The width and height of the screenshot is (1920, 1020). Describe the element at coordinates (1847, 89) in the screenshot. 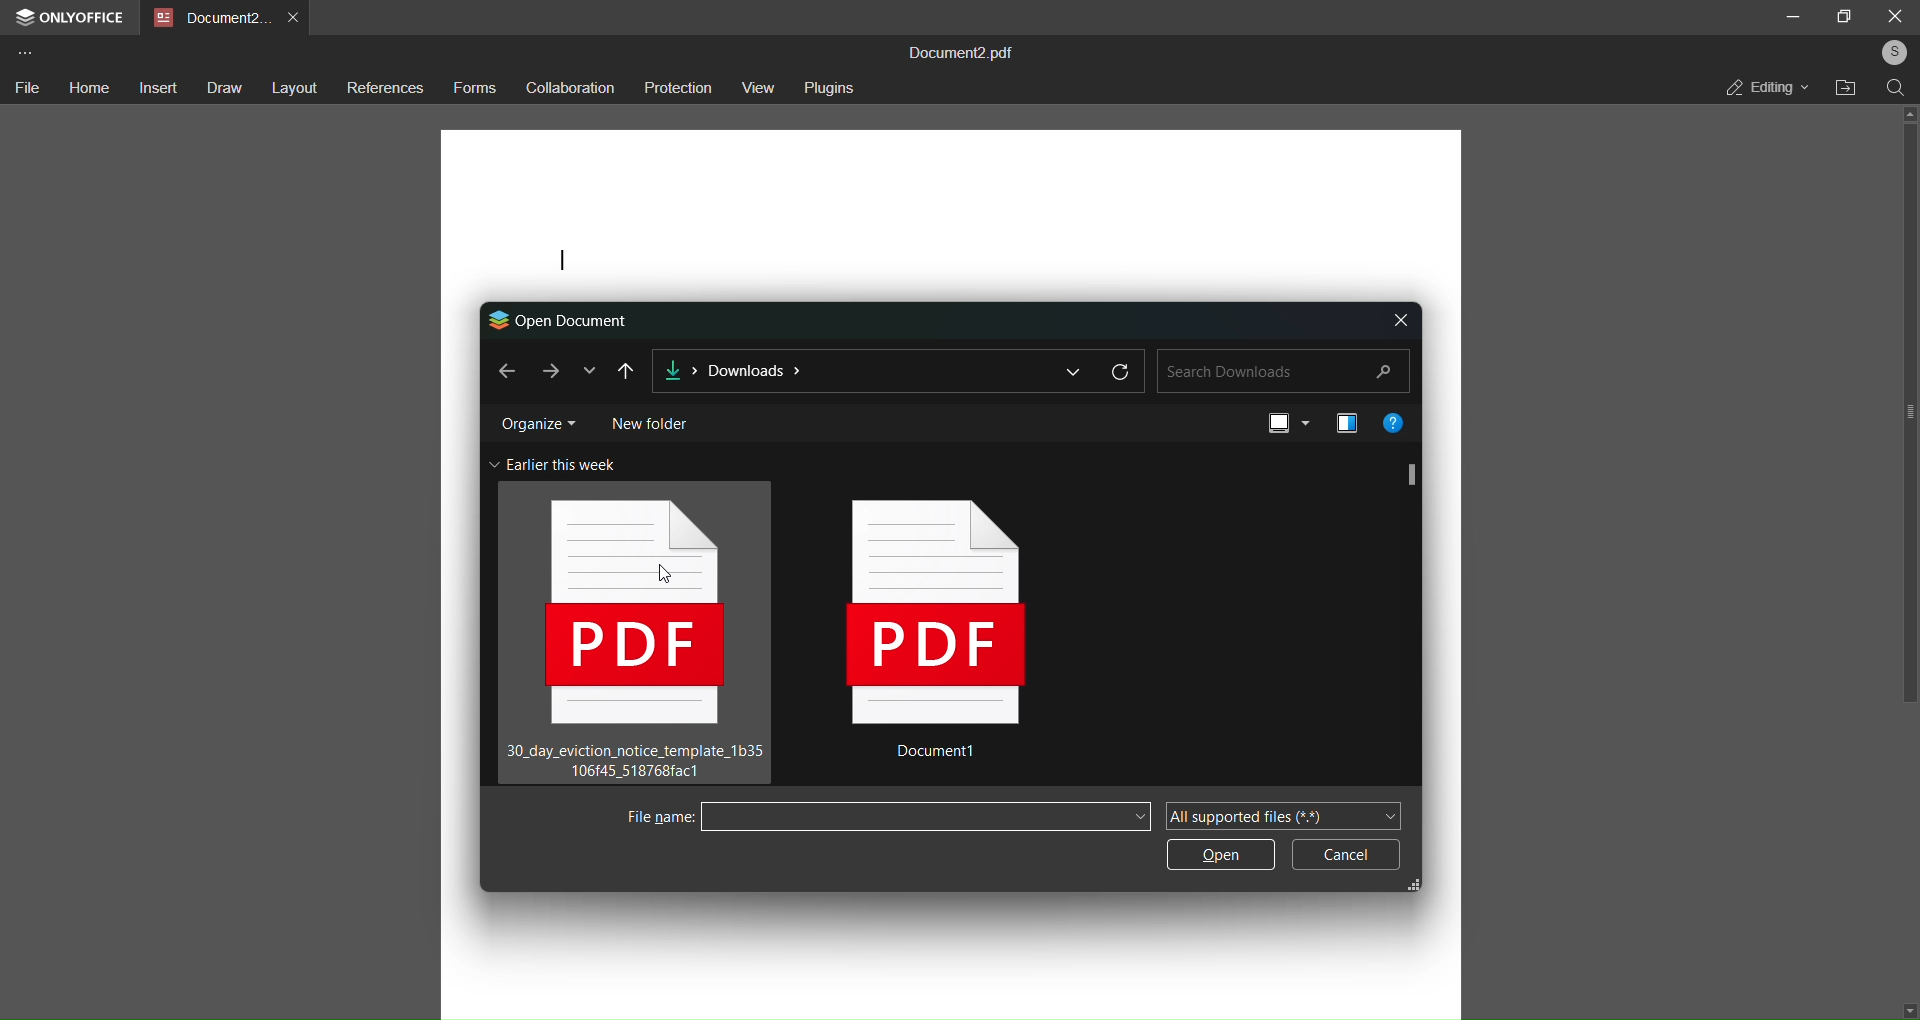

I see `file location` at that location.